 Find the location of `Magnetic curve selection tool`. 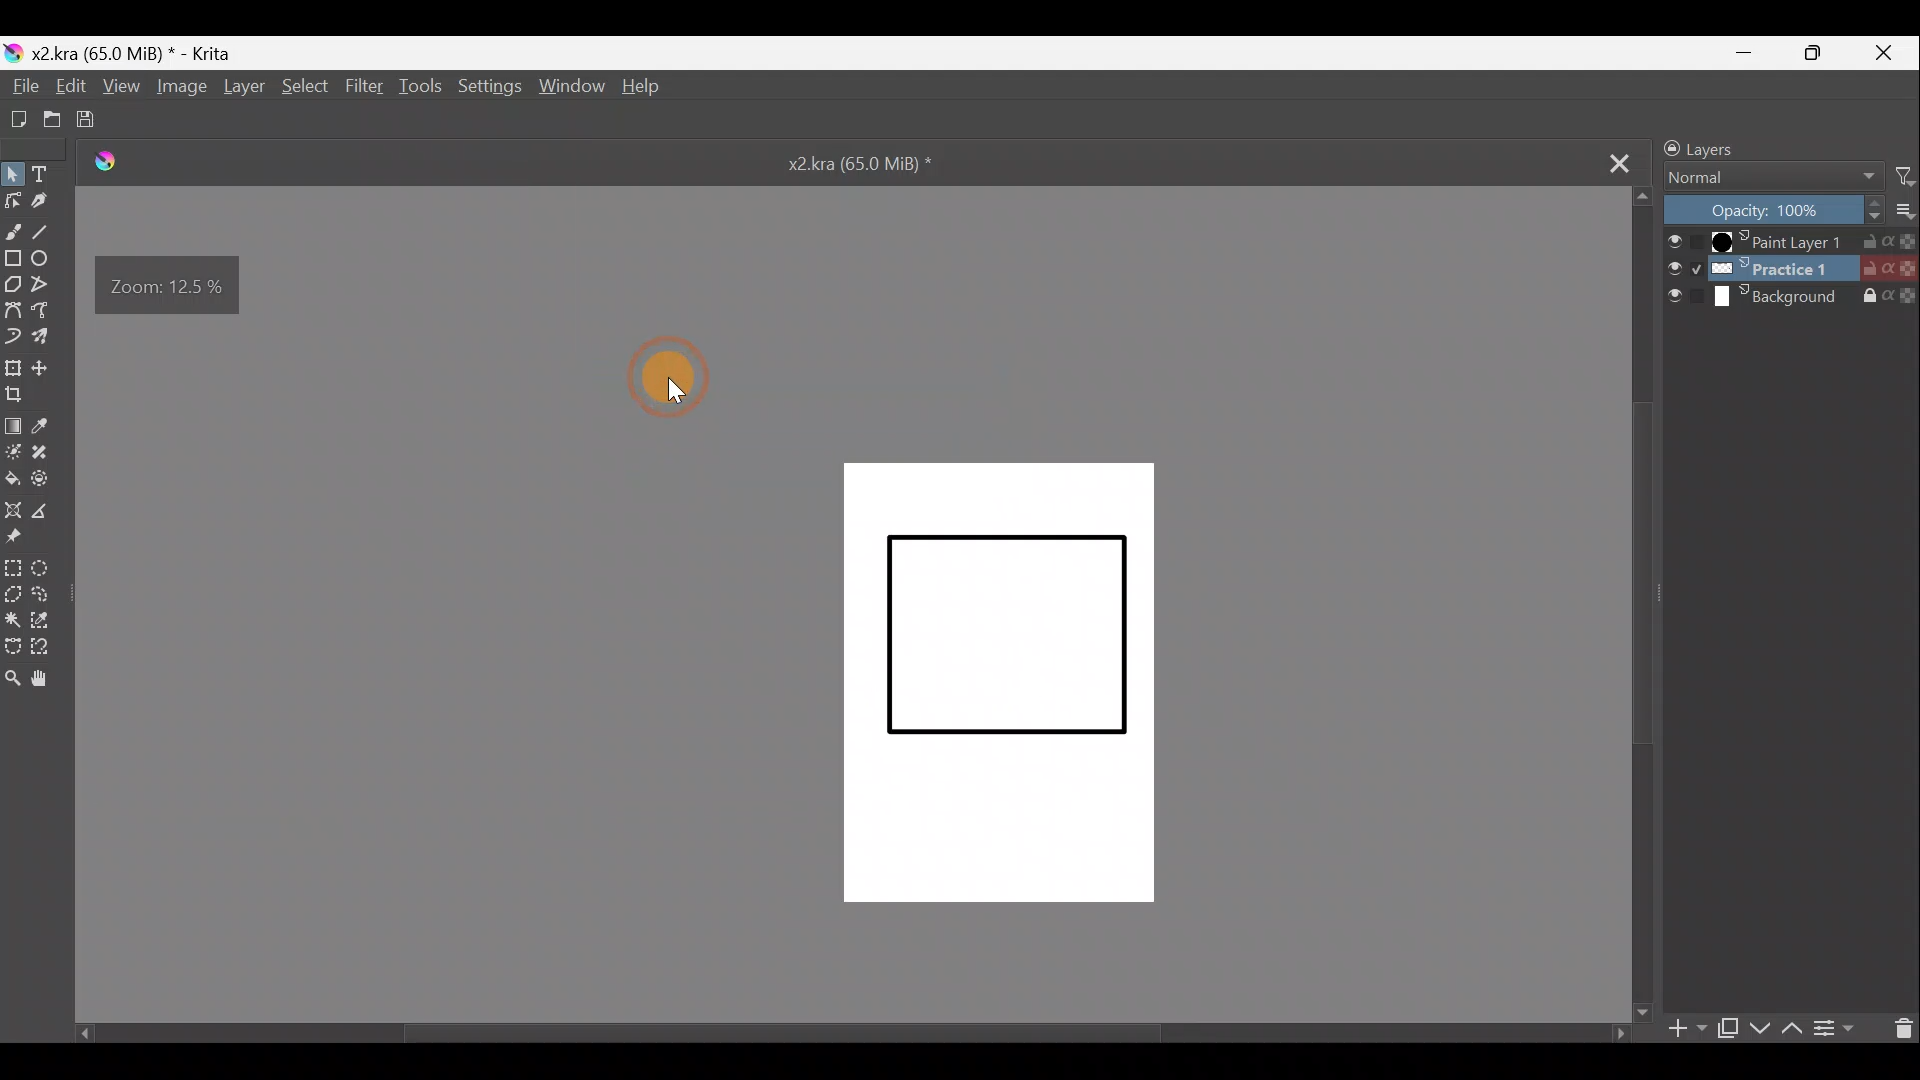

Magnetic curve selection tool is located at coordinates (57, 650).